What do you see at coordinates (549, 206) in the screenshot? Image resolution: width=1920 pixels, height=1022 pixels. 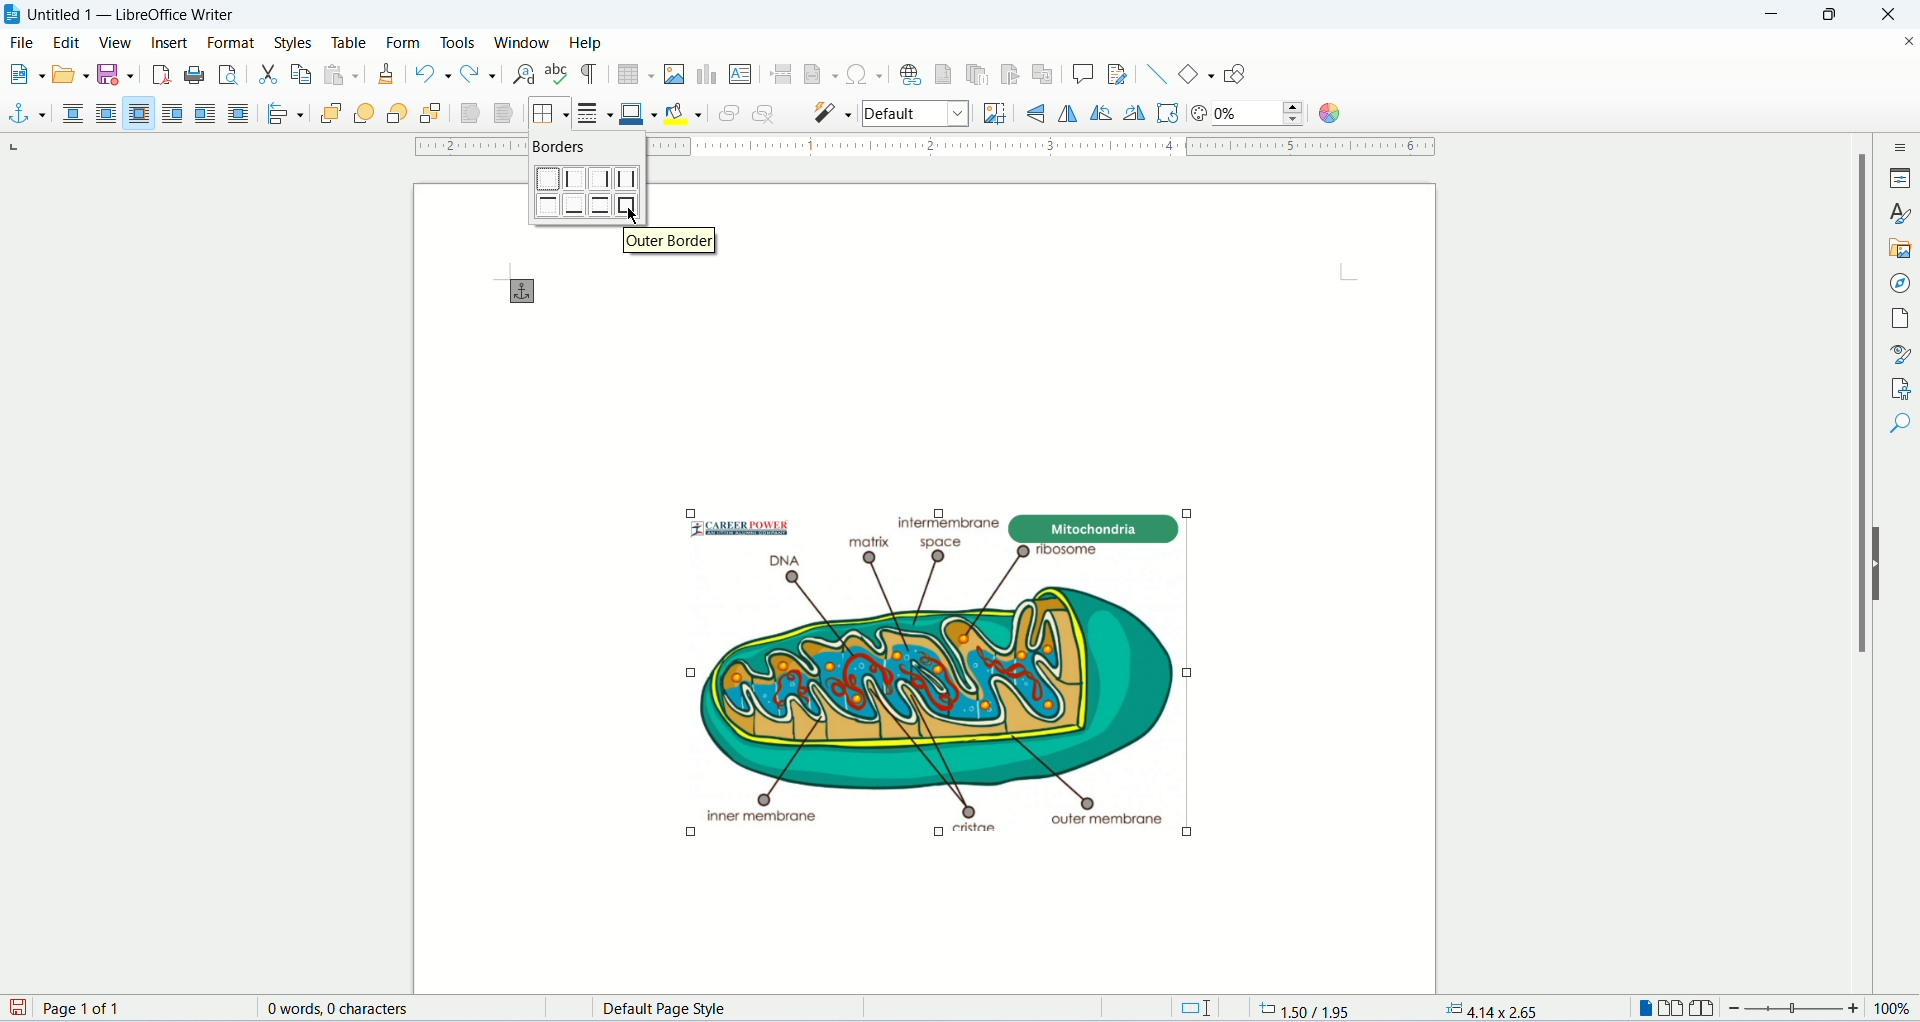 I see `top border` at bounding box center [549, 206].